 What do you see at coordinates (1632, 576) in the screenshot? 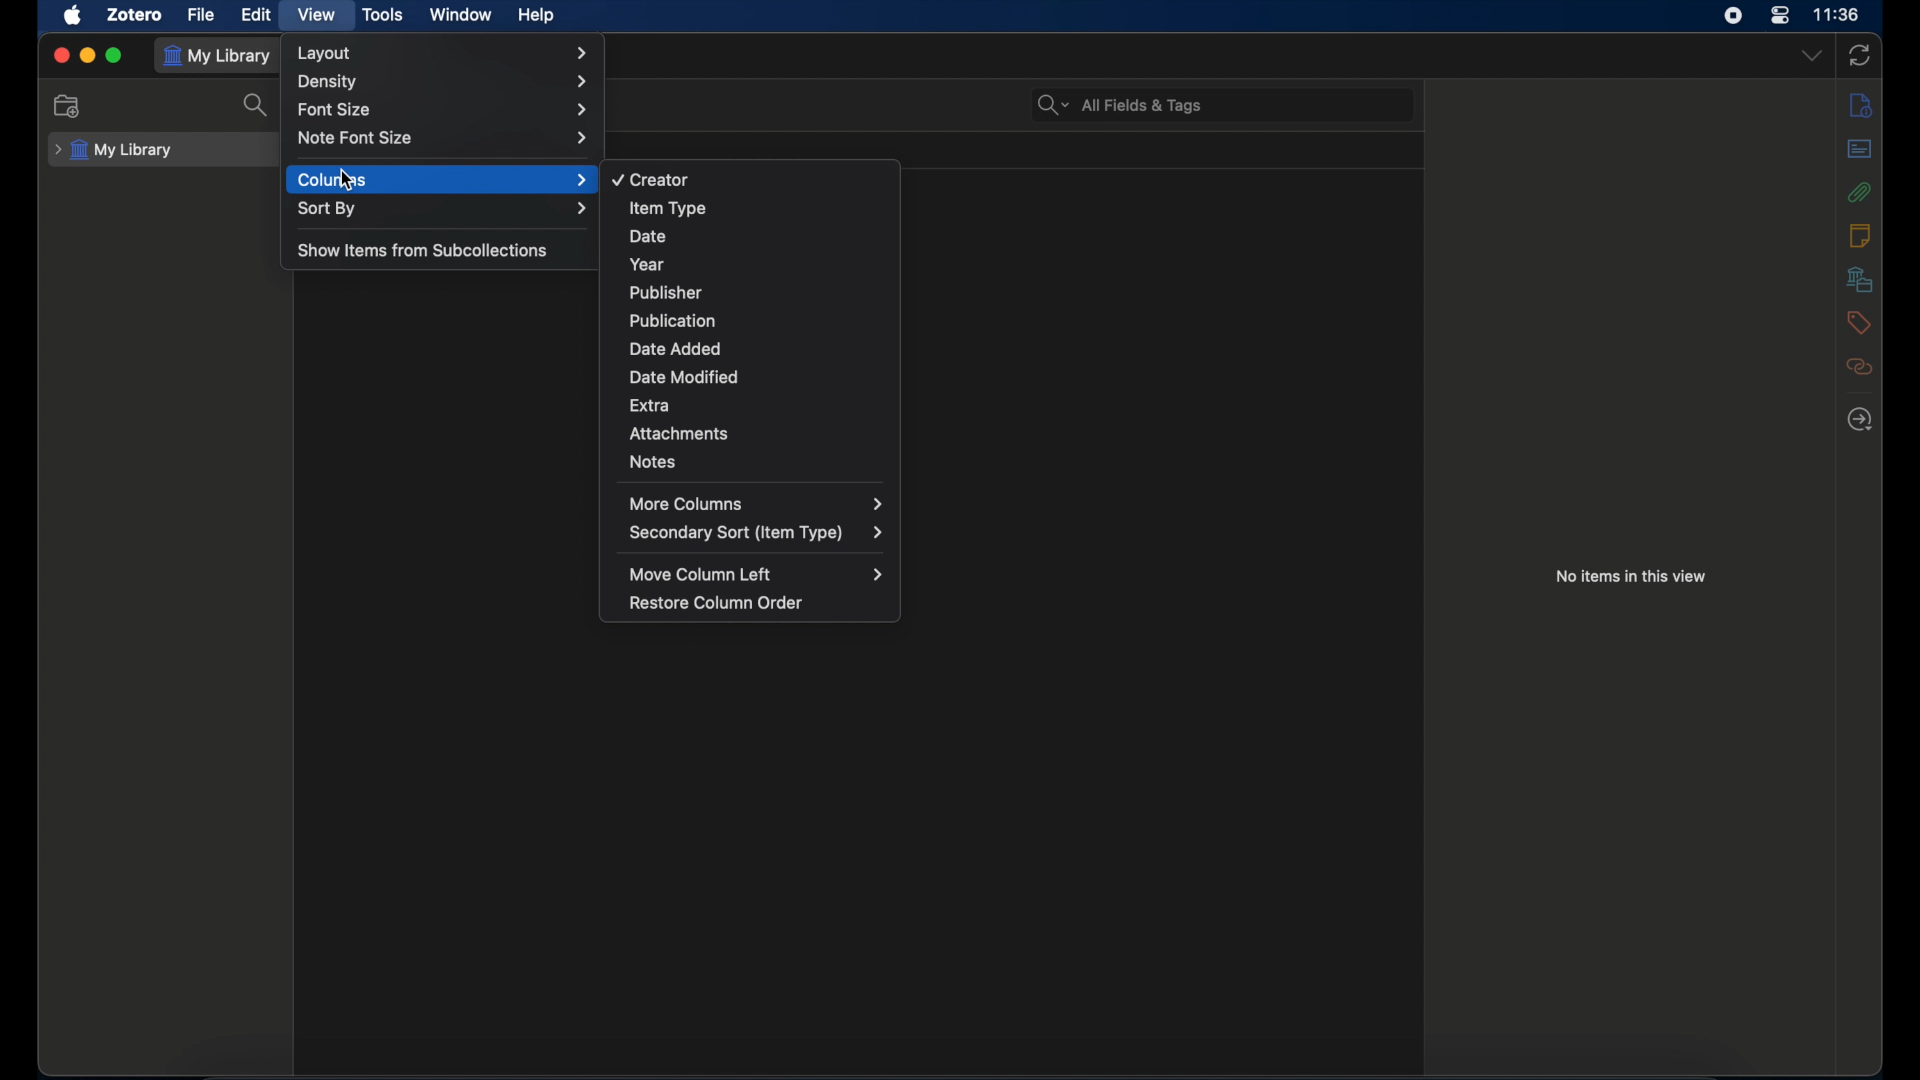
I see `no items in this view` at bounding box center [1632, 576].